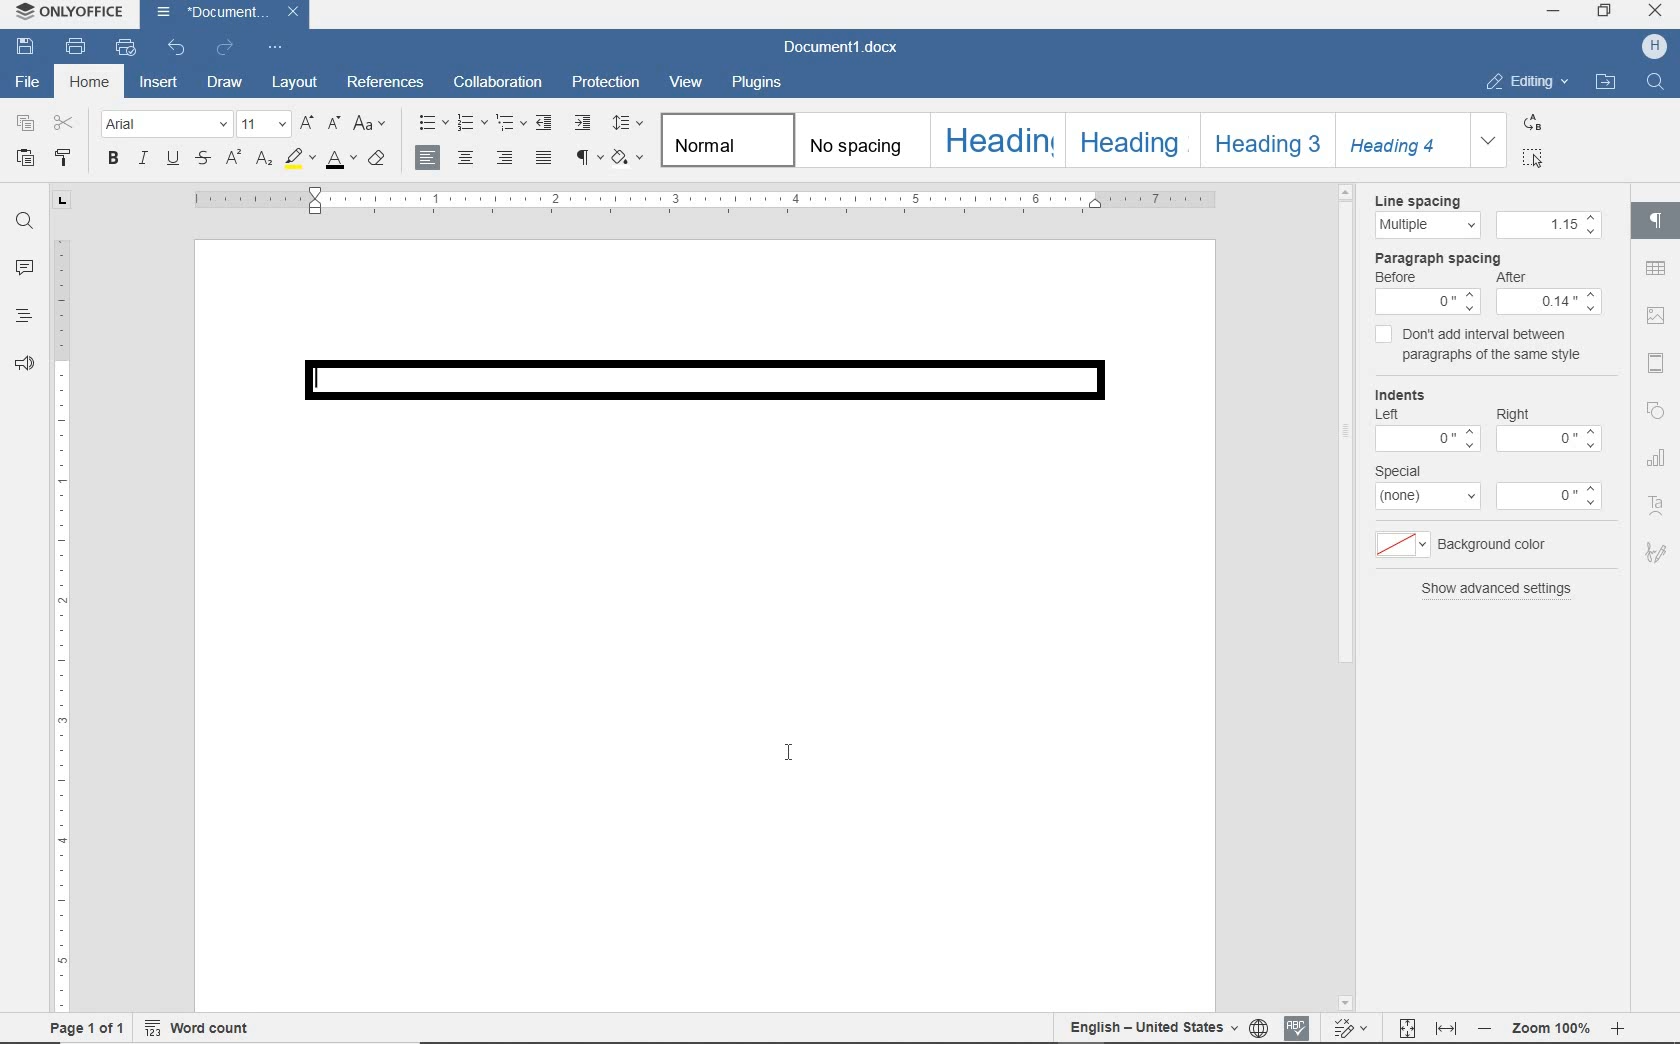 Image resolution: width=1680 pixels, height=1044 pixels. Describe the element at coordinates (298, 160) in the screenshot. I see `highlight color` at that location.